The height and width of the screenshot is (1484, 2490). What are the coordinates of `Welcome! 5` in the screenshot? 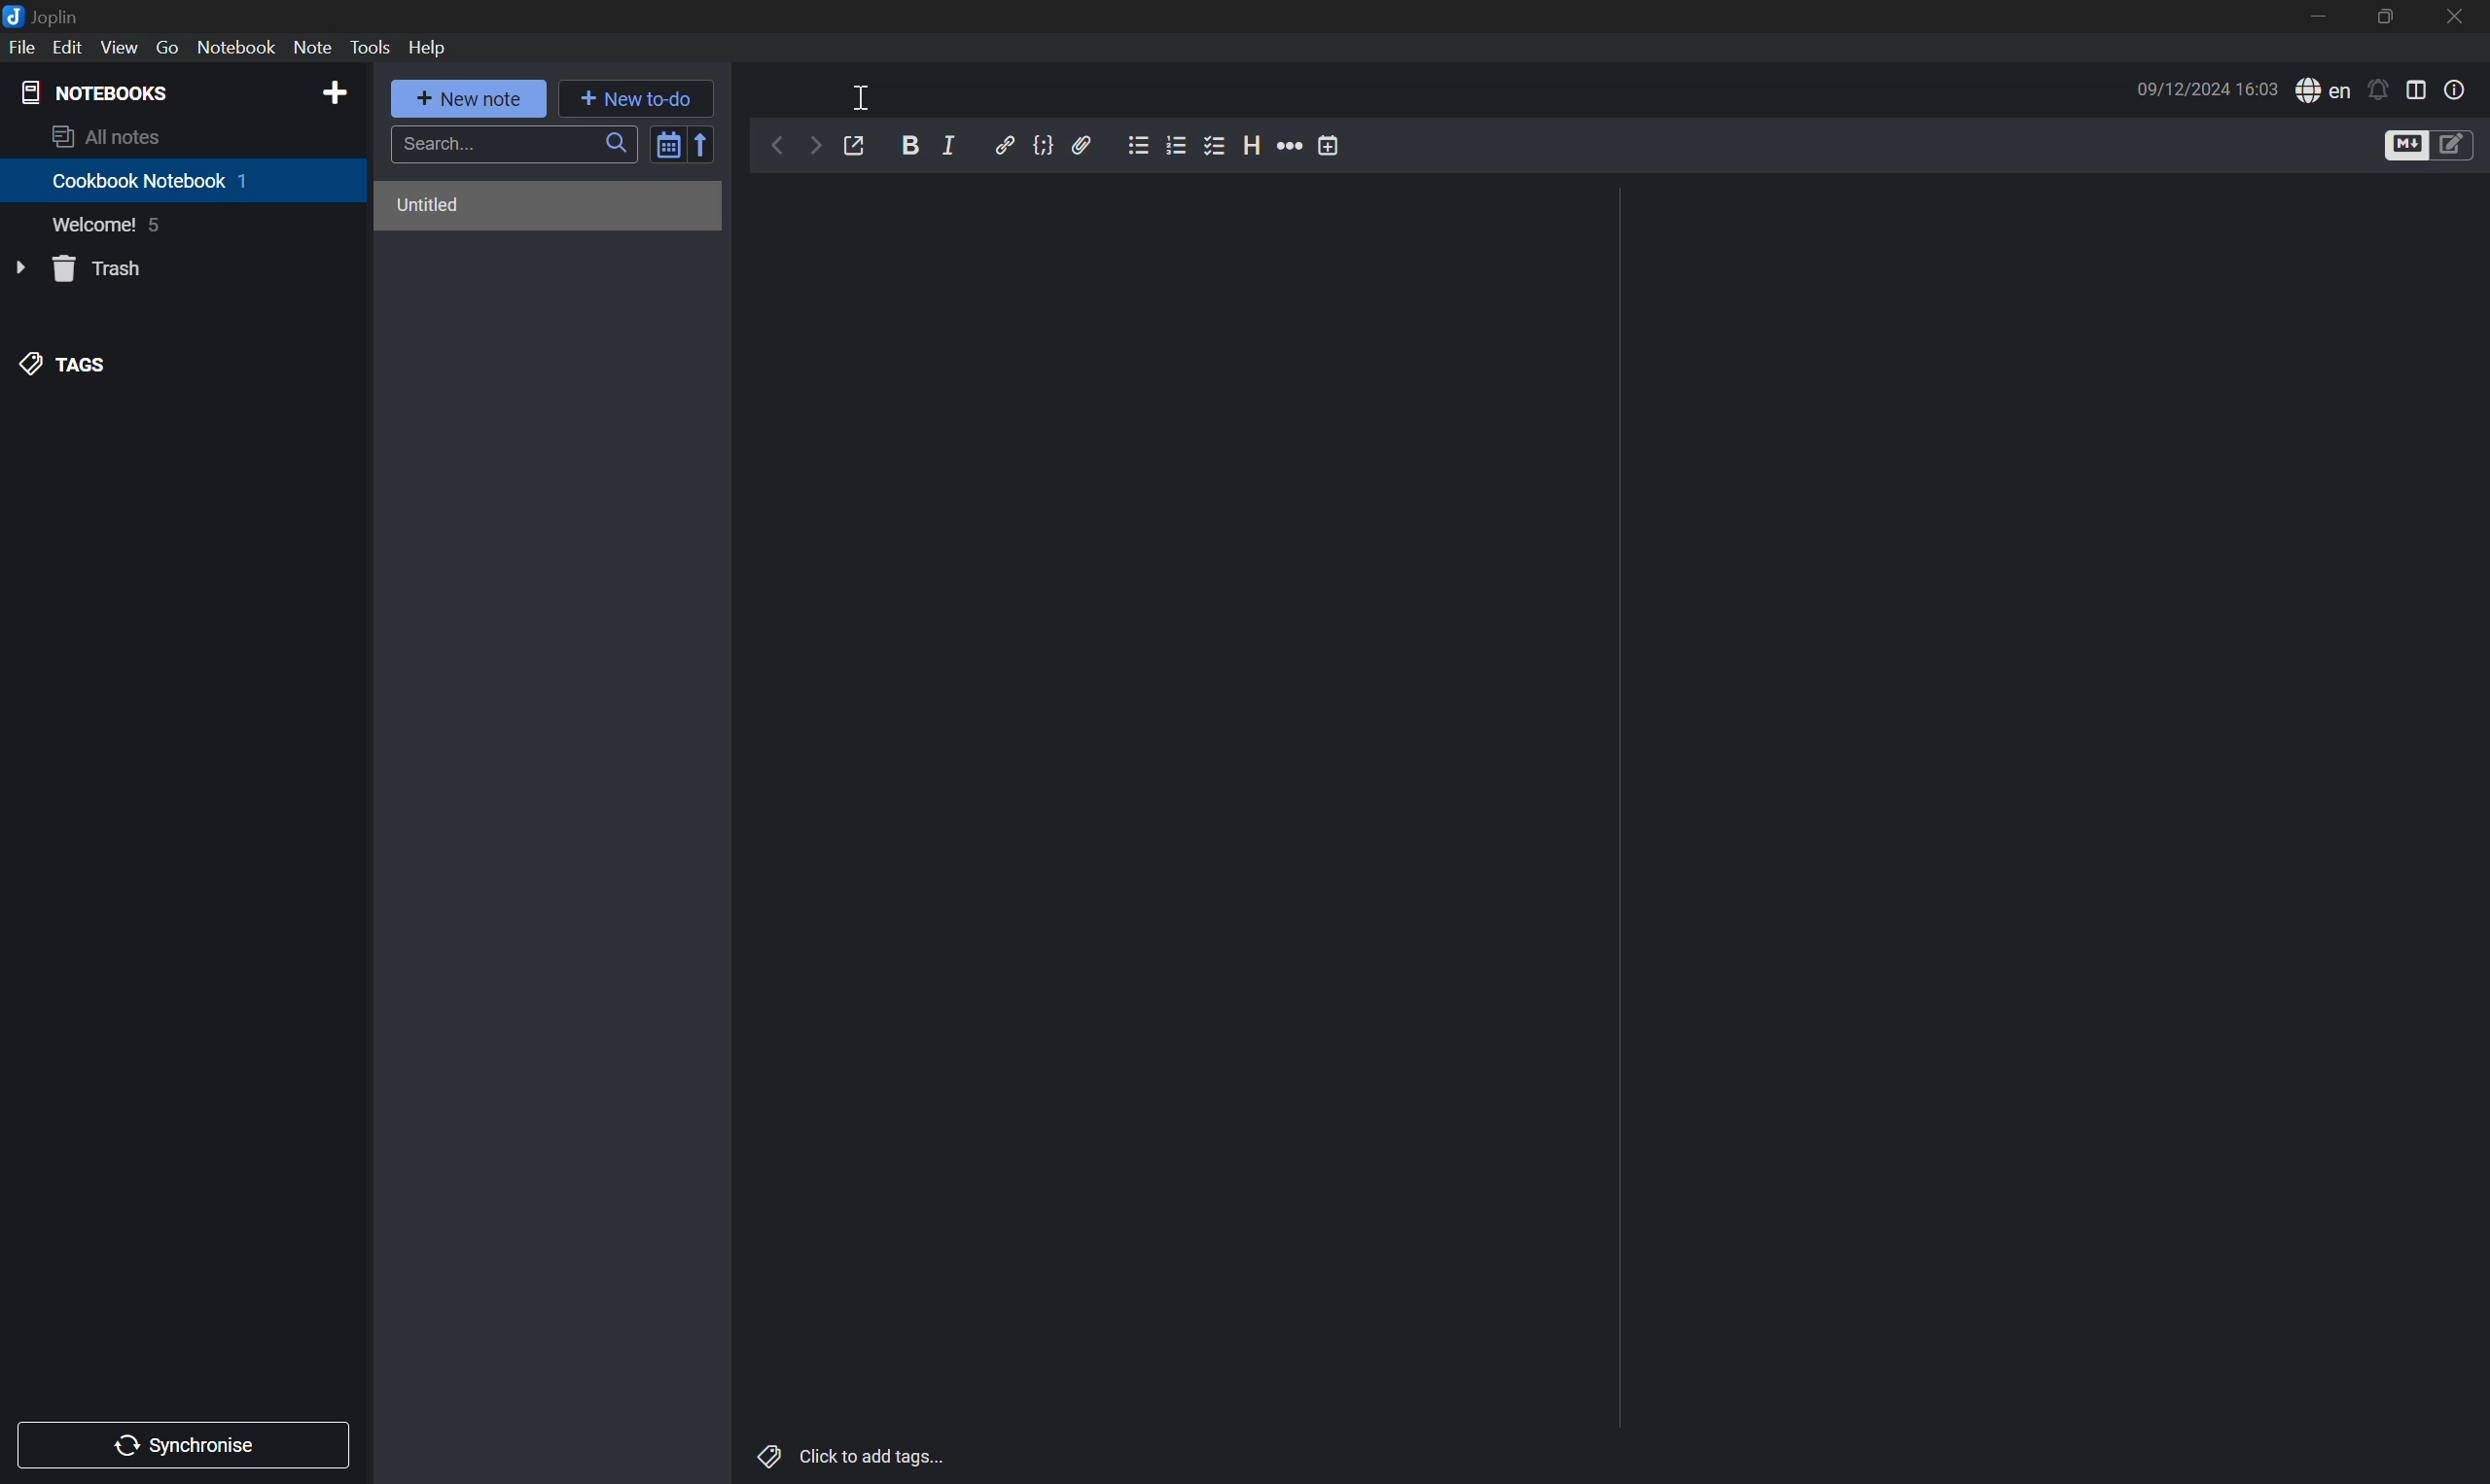 It's located at (112, 228).